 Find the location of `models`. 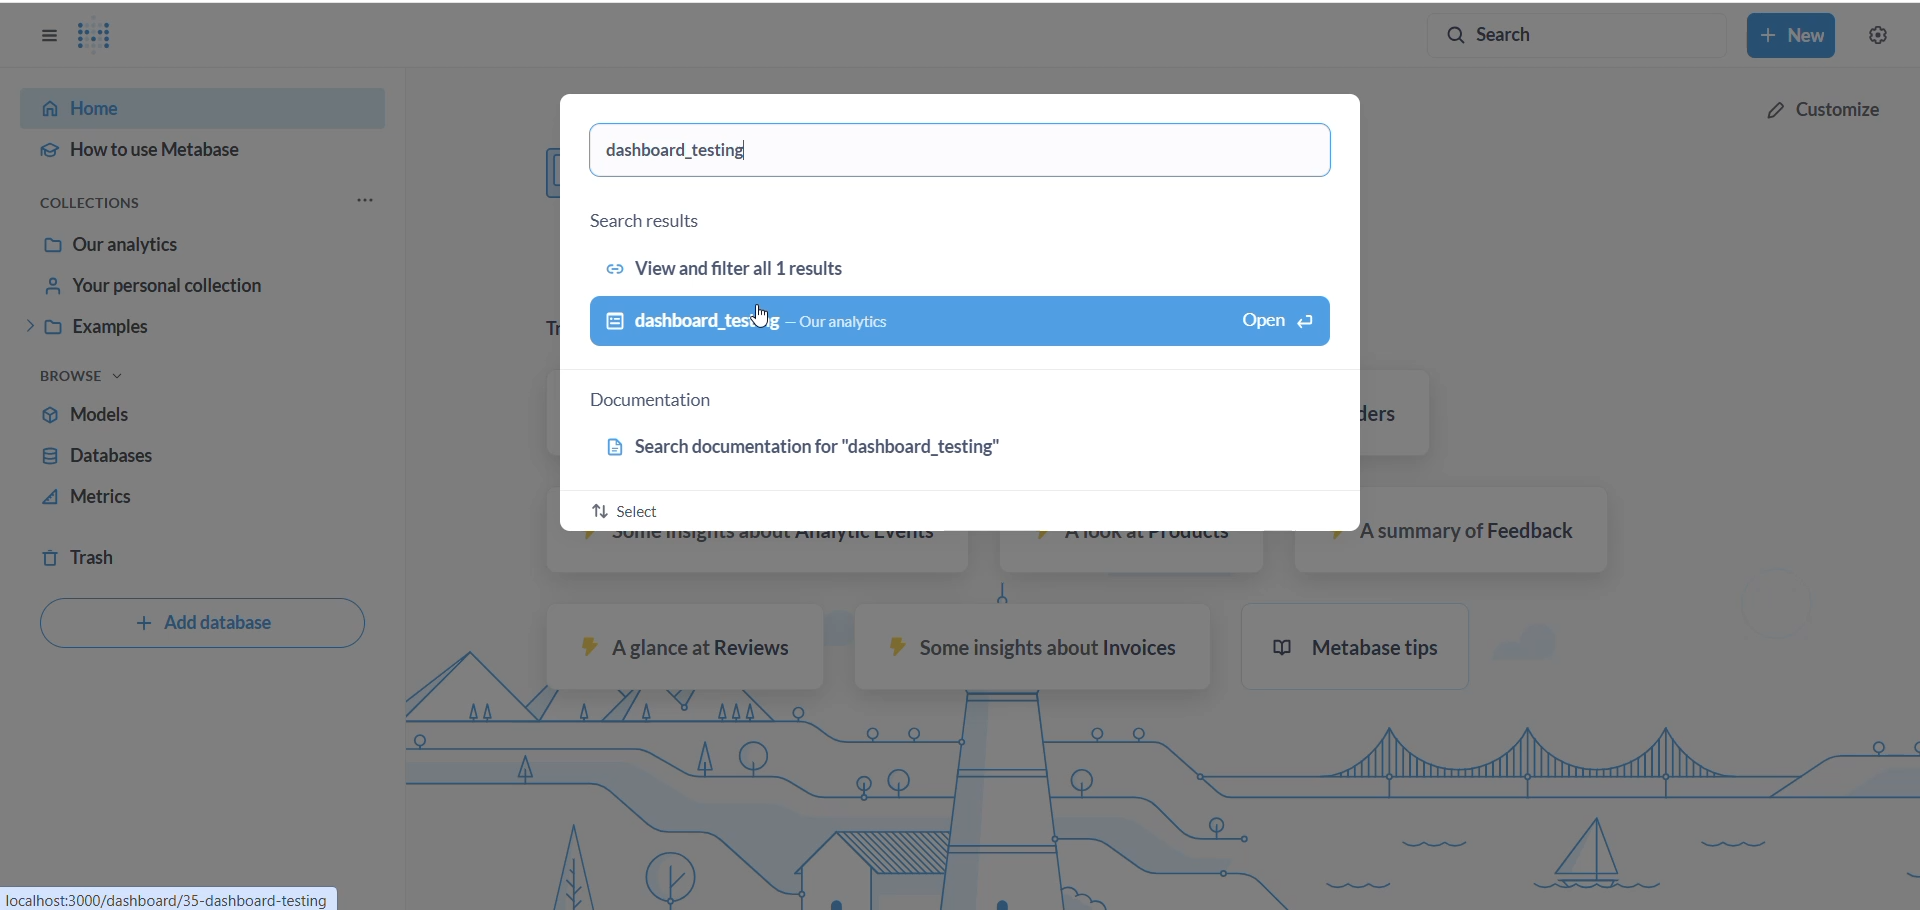

models is located at coordinates (163, 415).